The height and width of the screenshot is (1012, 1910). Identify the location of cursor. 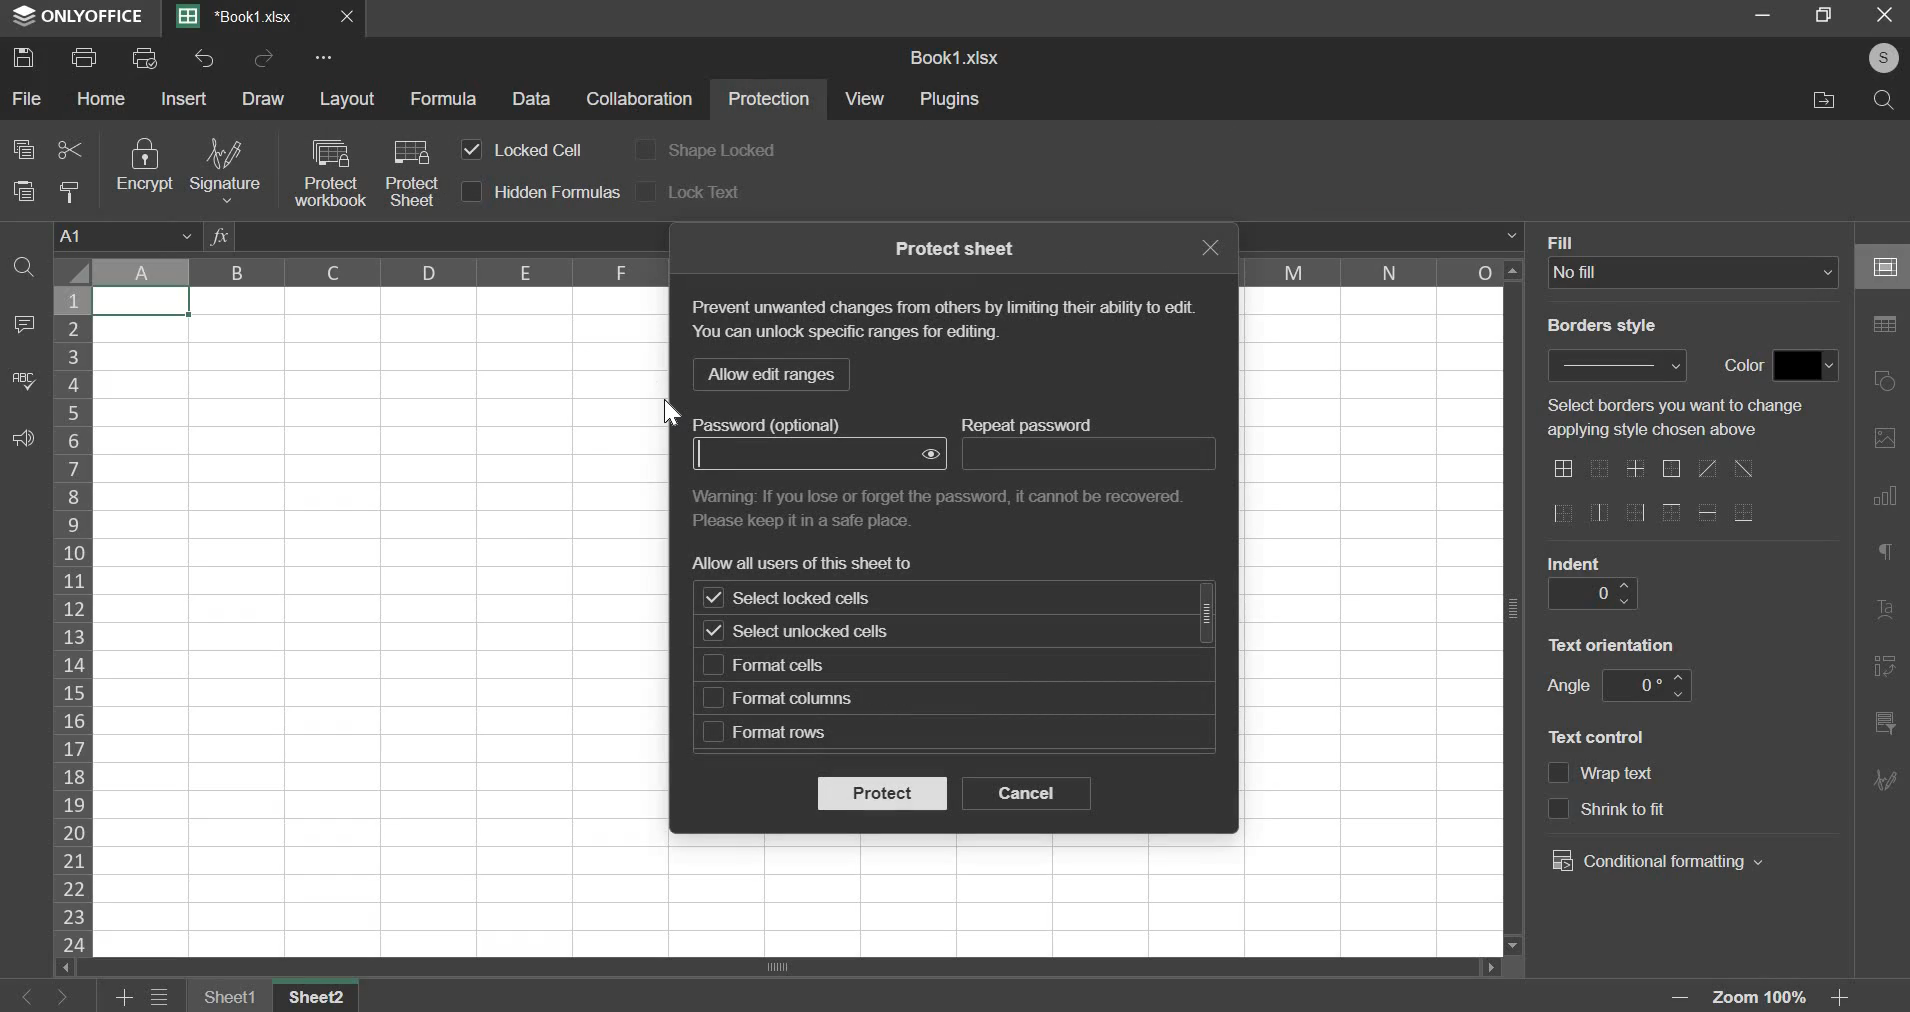
(671, 412).